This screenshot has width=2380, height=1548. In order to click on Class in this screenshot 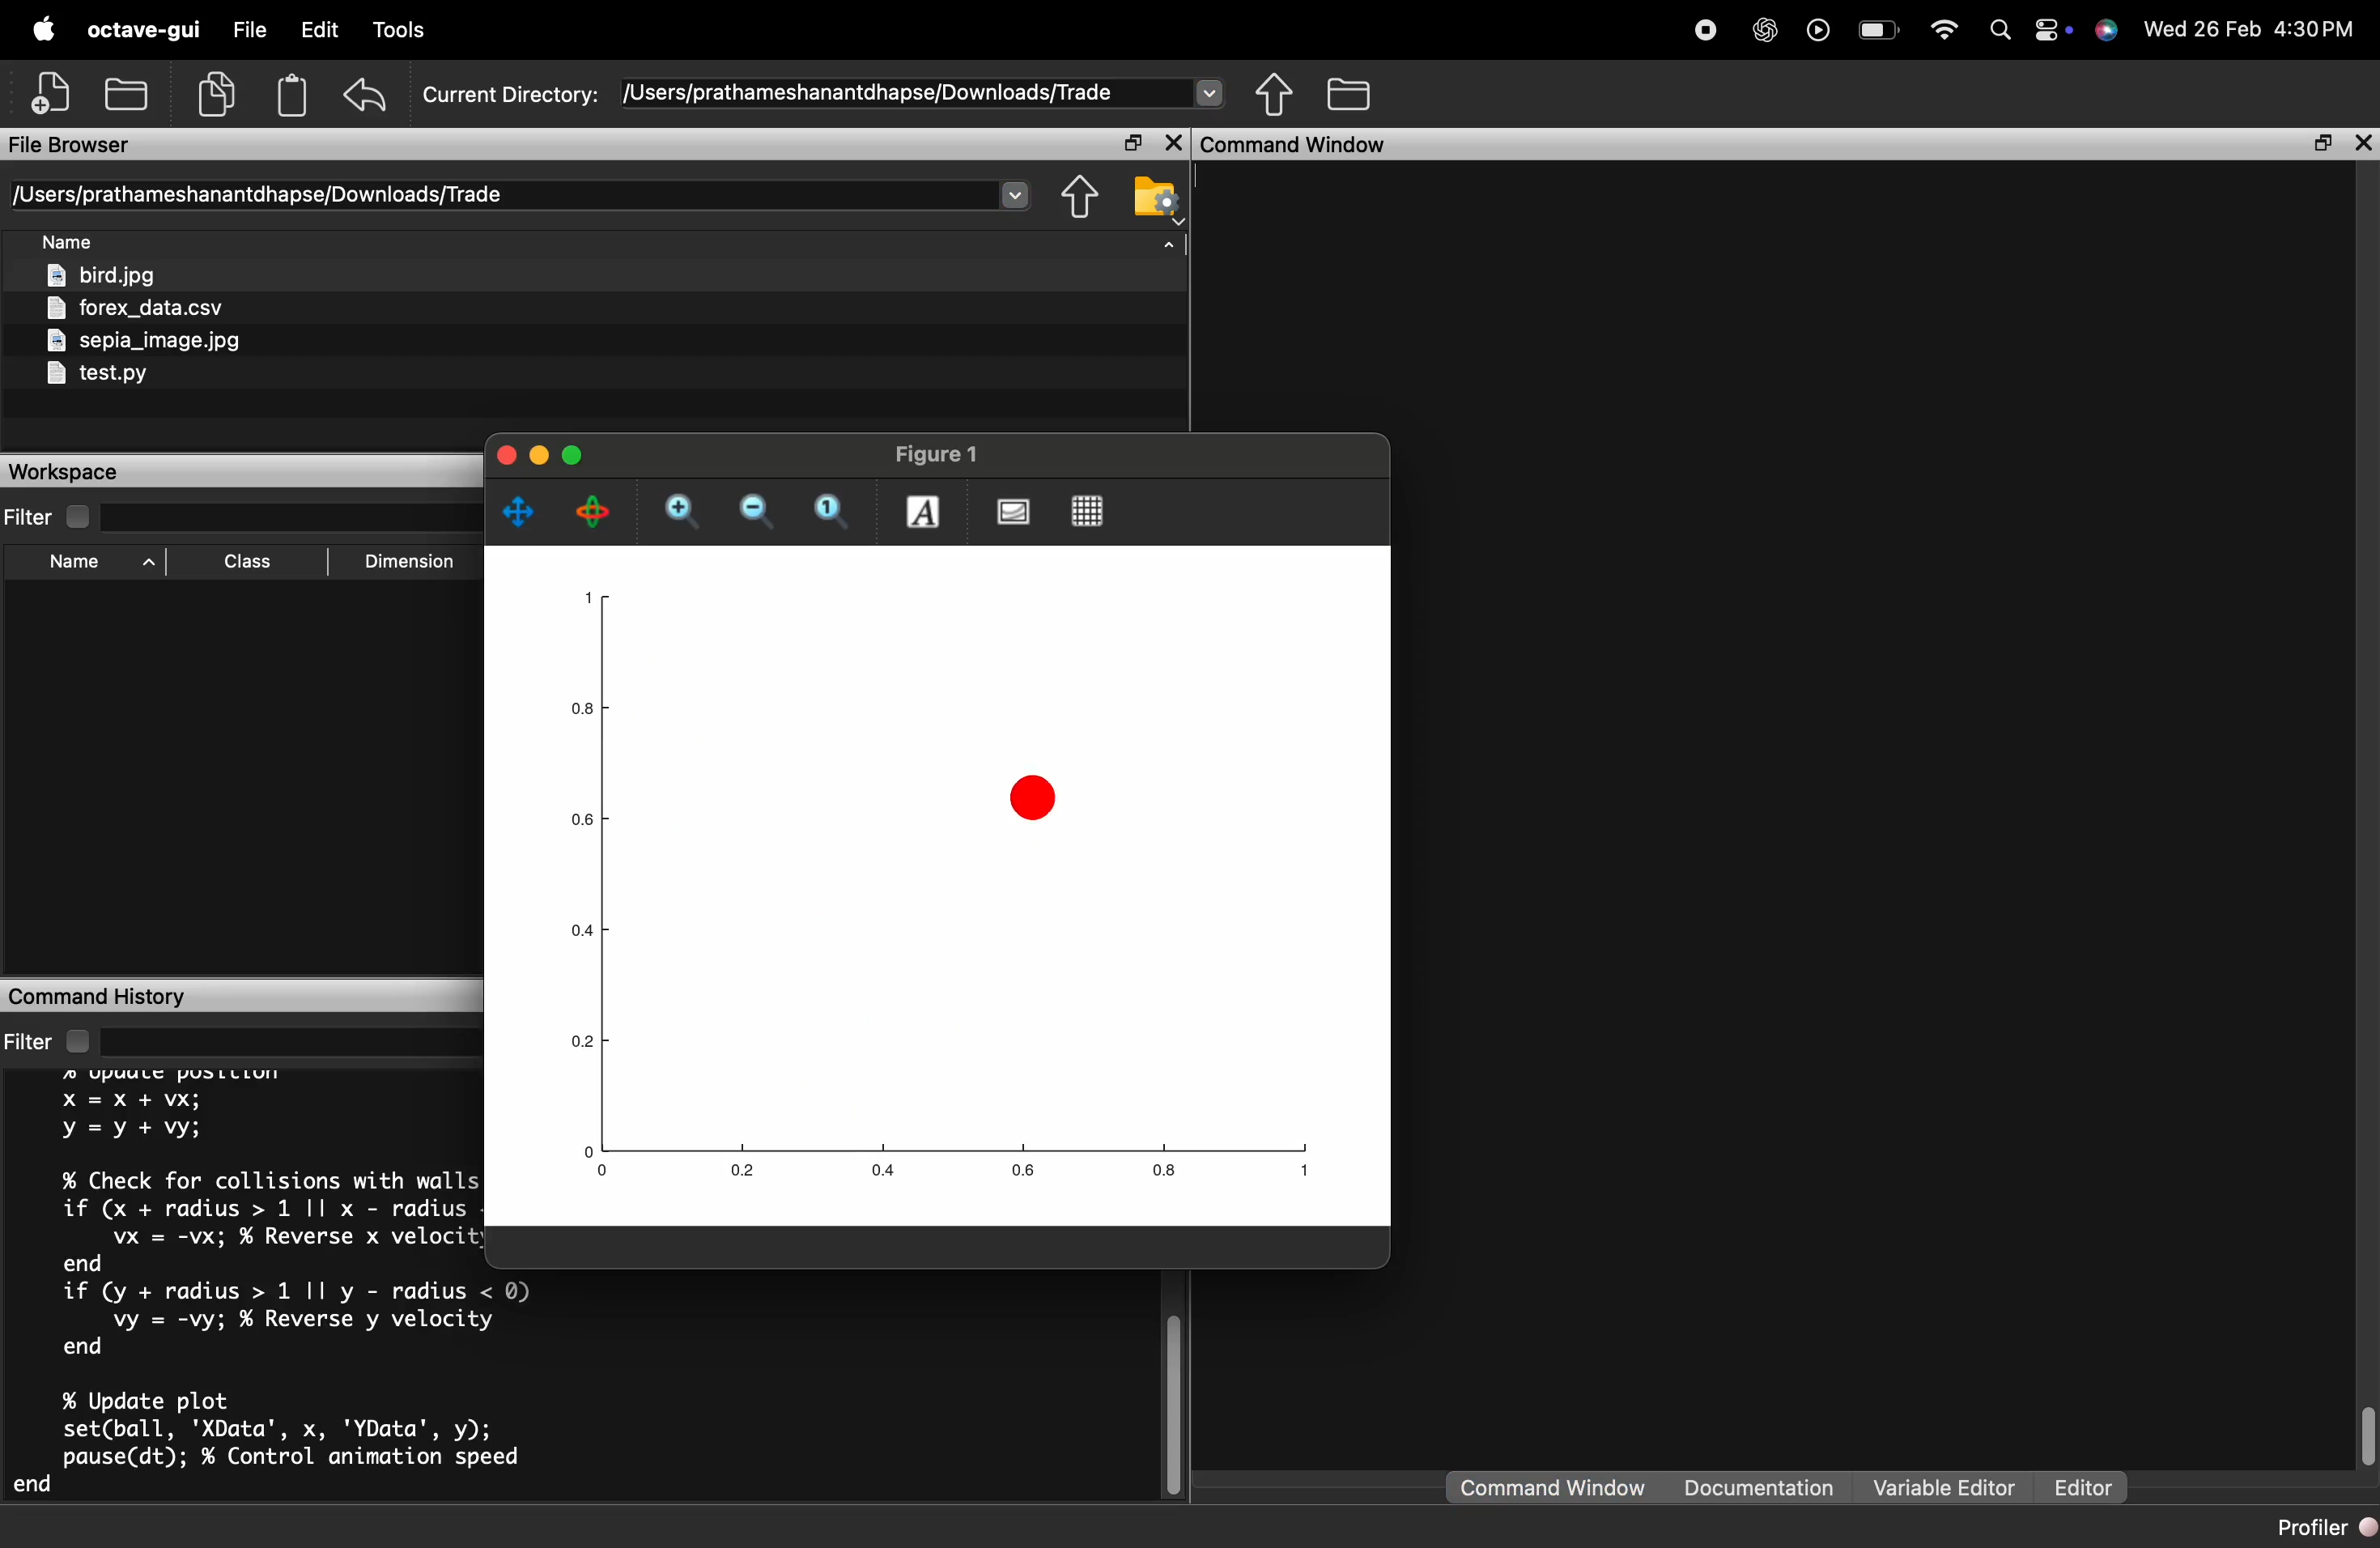, I will do `click(249, 562)`.